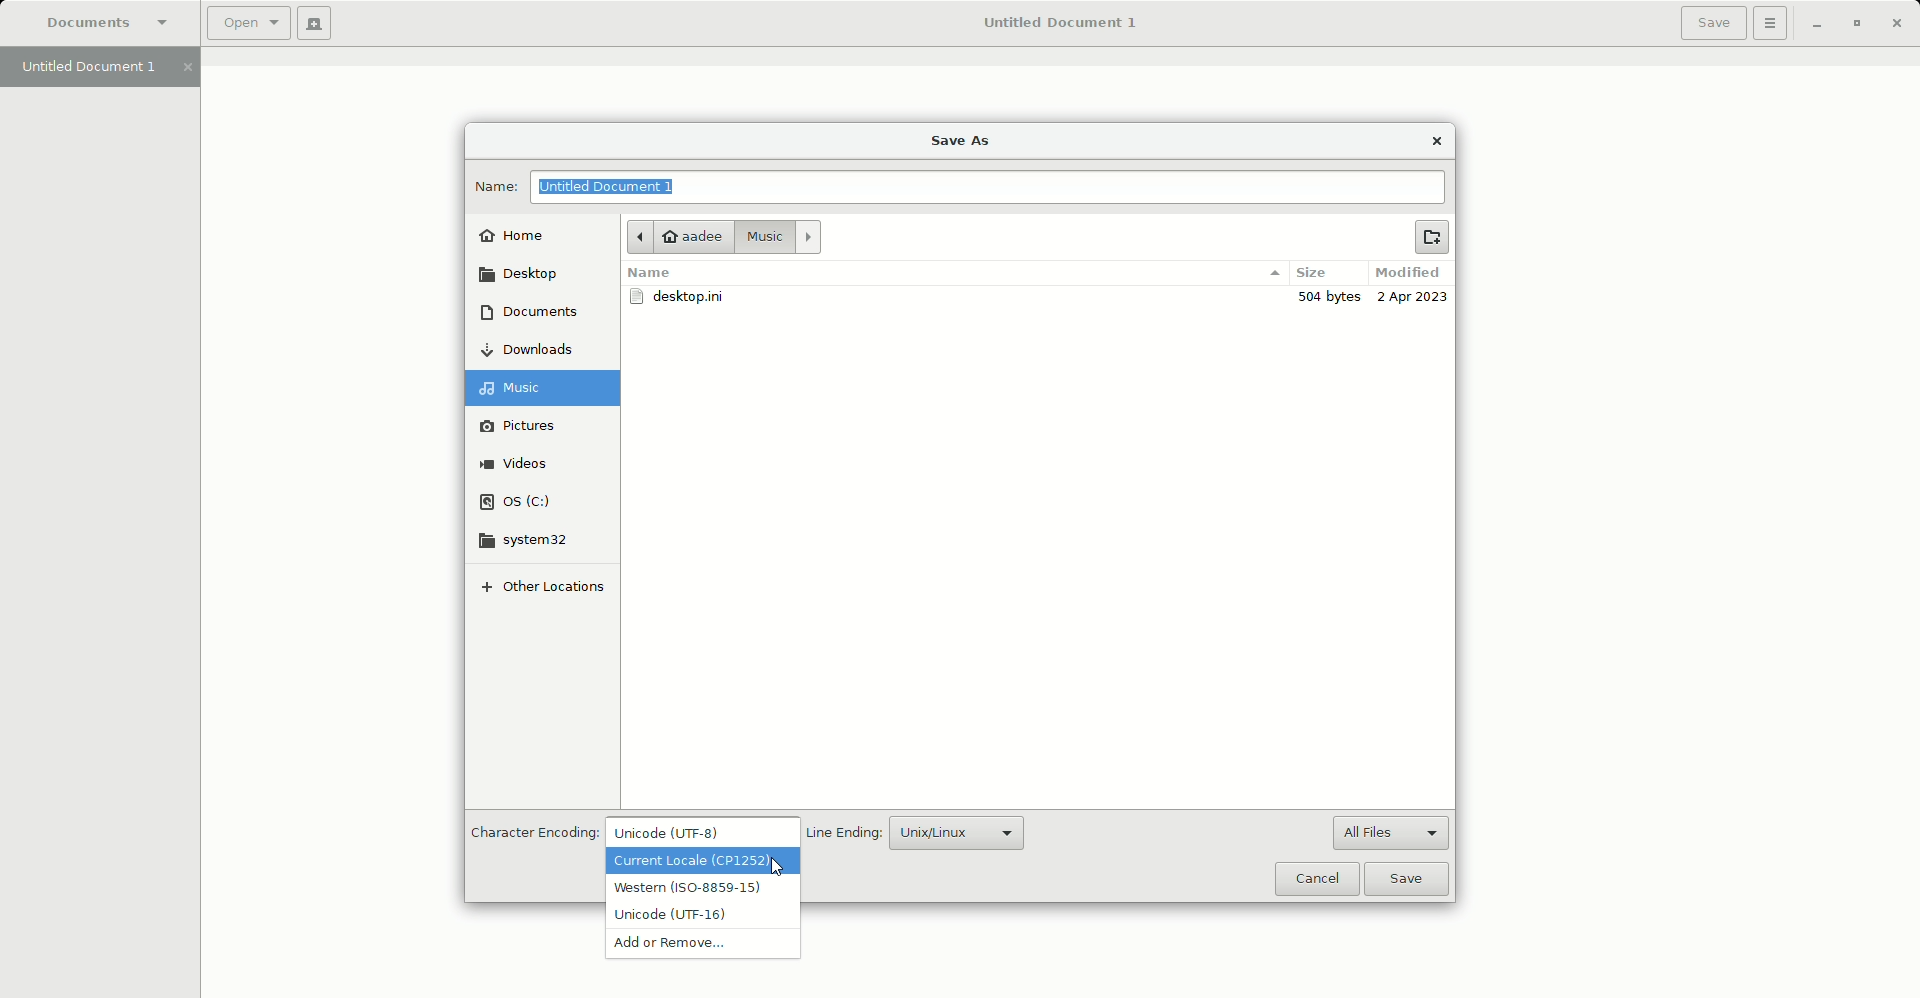 This screenshot has width=1920, height=998. I want to click on Untitled Document 1, so click(1060, 24).